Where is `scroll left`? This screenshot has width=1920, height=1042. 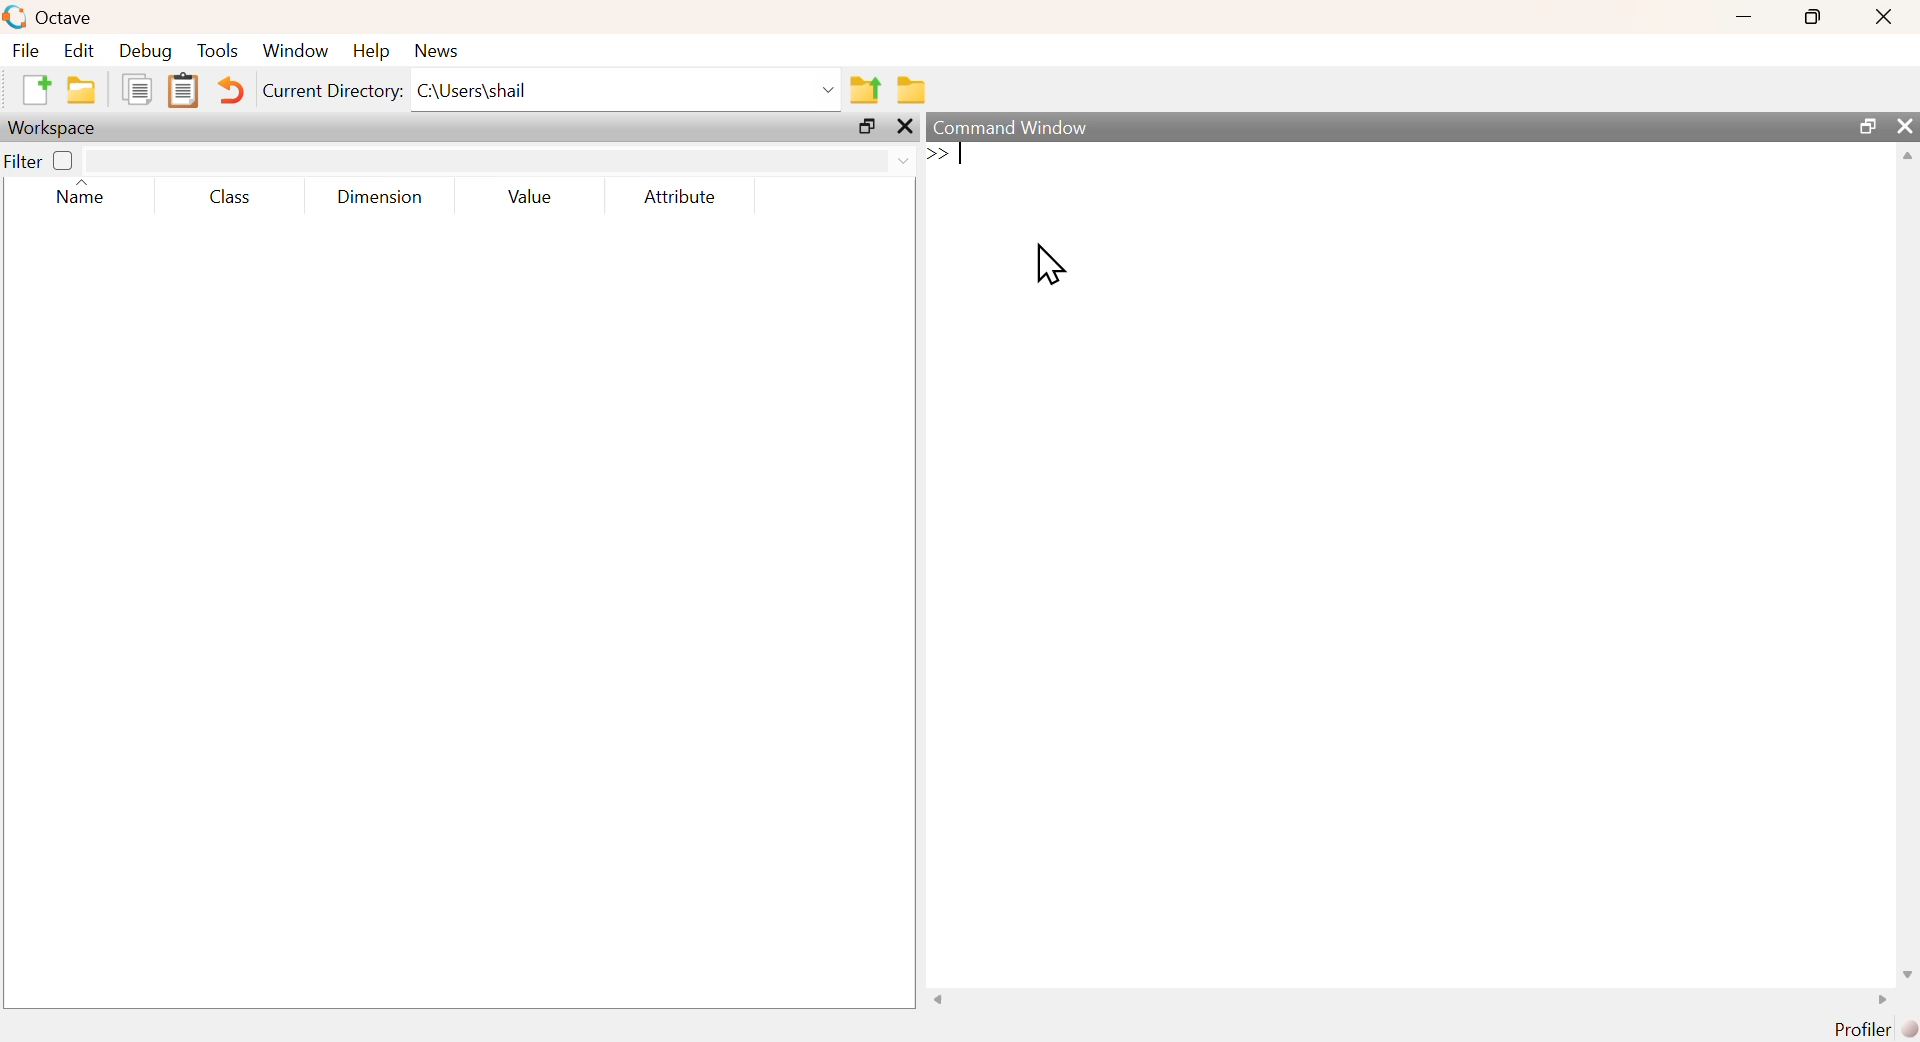
scroll left is located at coordinates (940, 999).